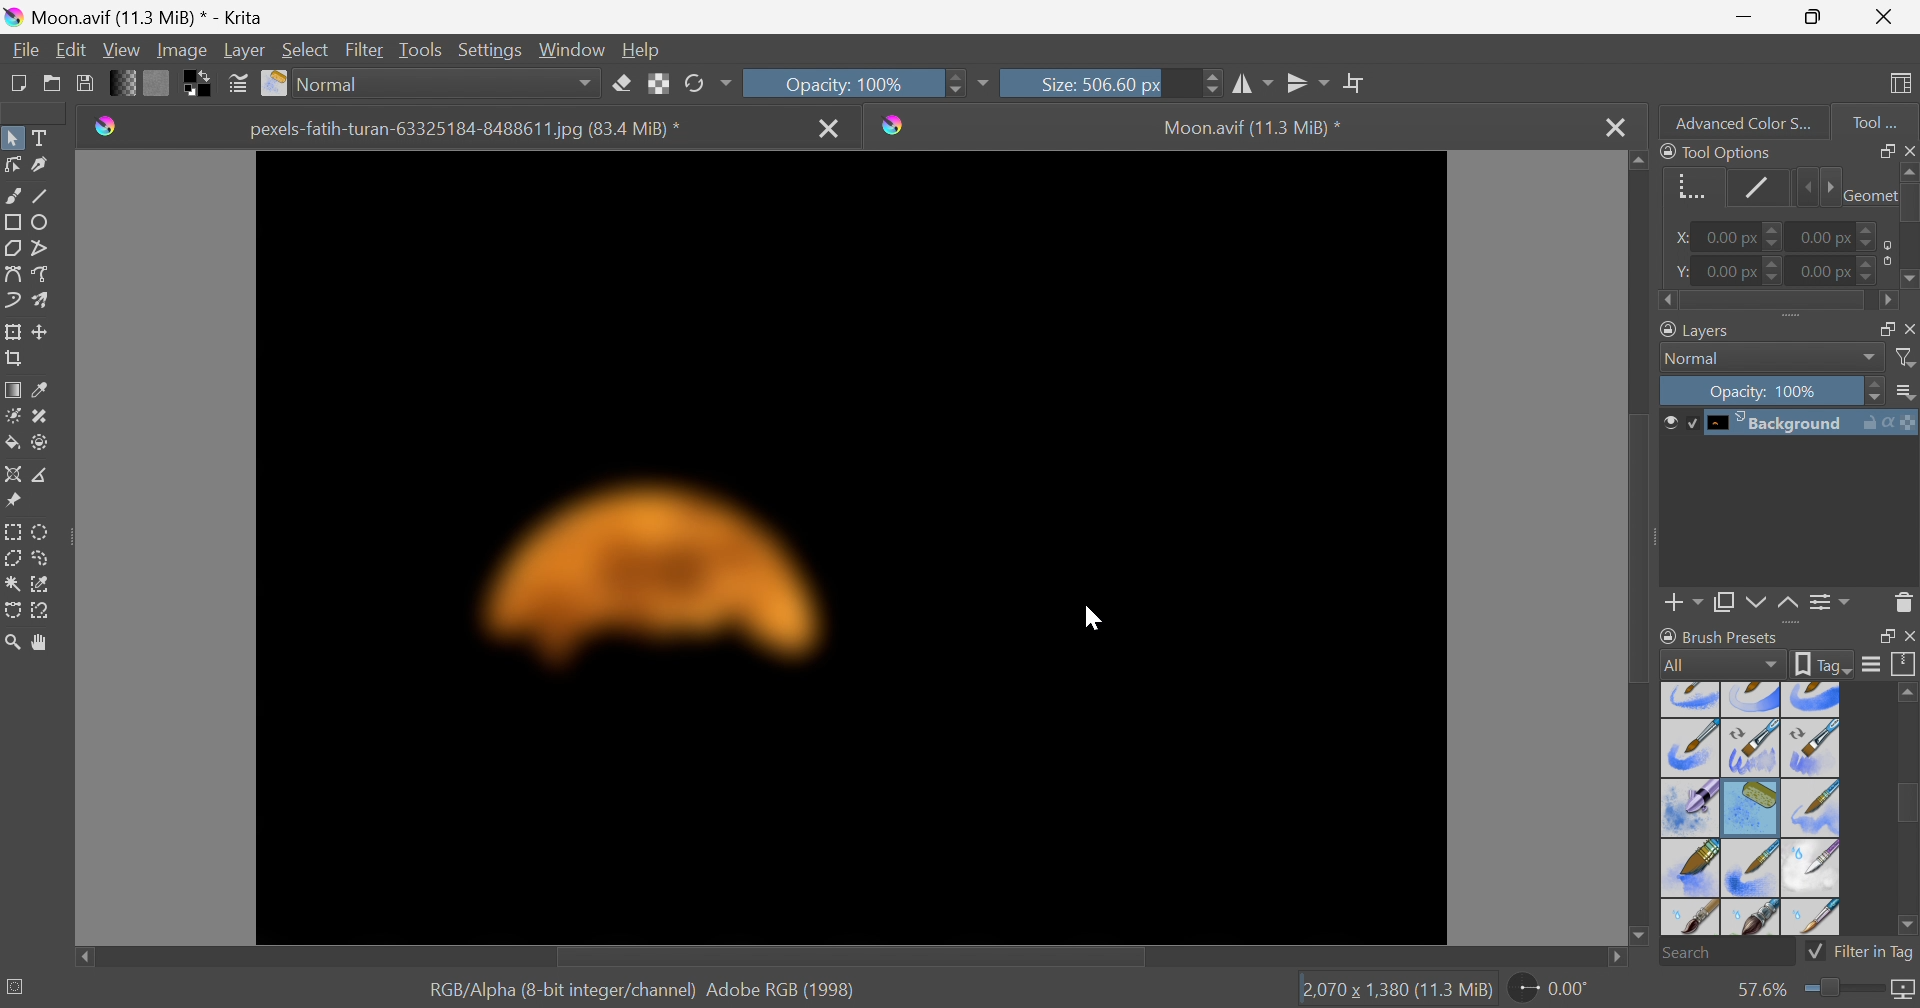 The image size is (1920, 1008). Describe the element at coordinates (41, 191) in the screenshot. I see `Line tool` at that location.